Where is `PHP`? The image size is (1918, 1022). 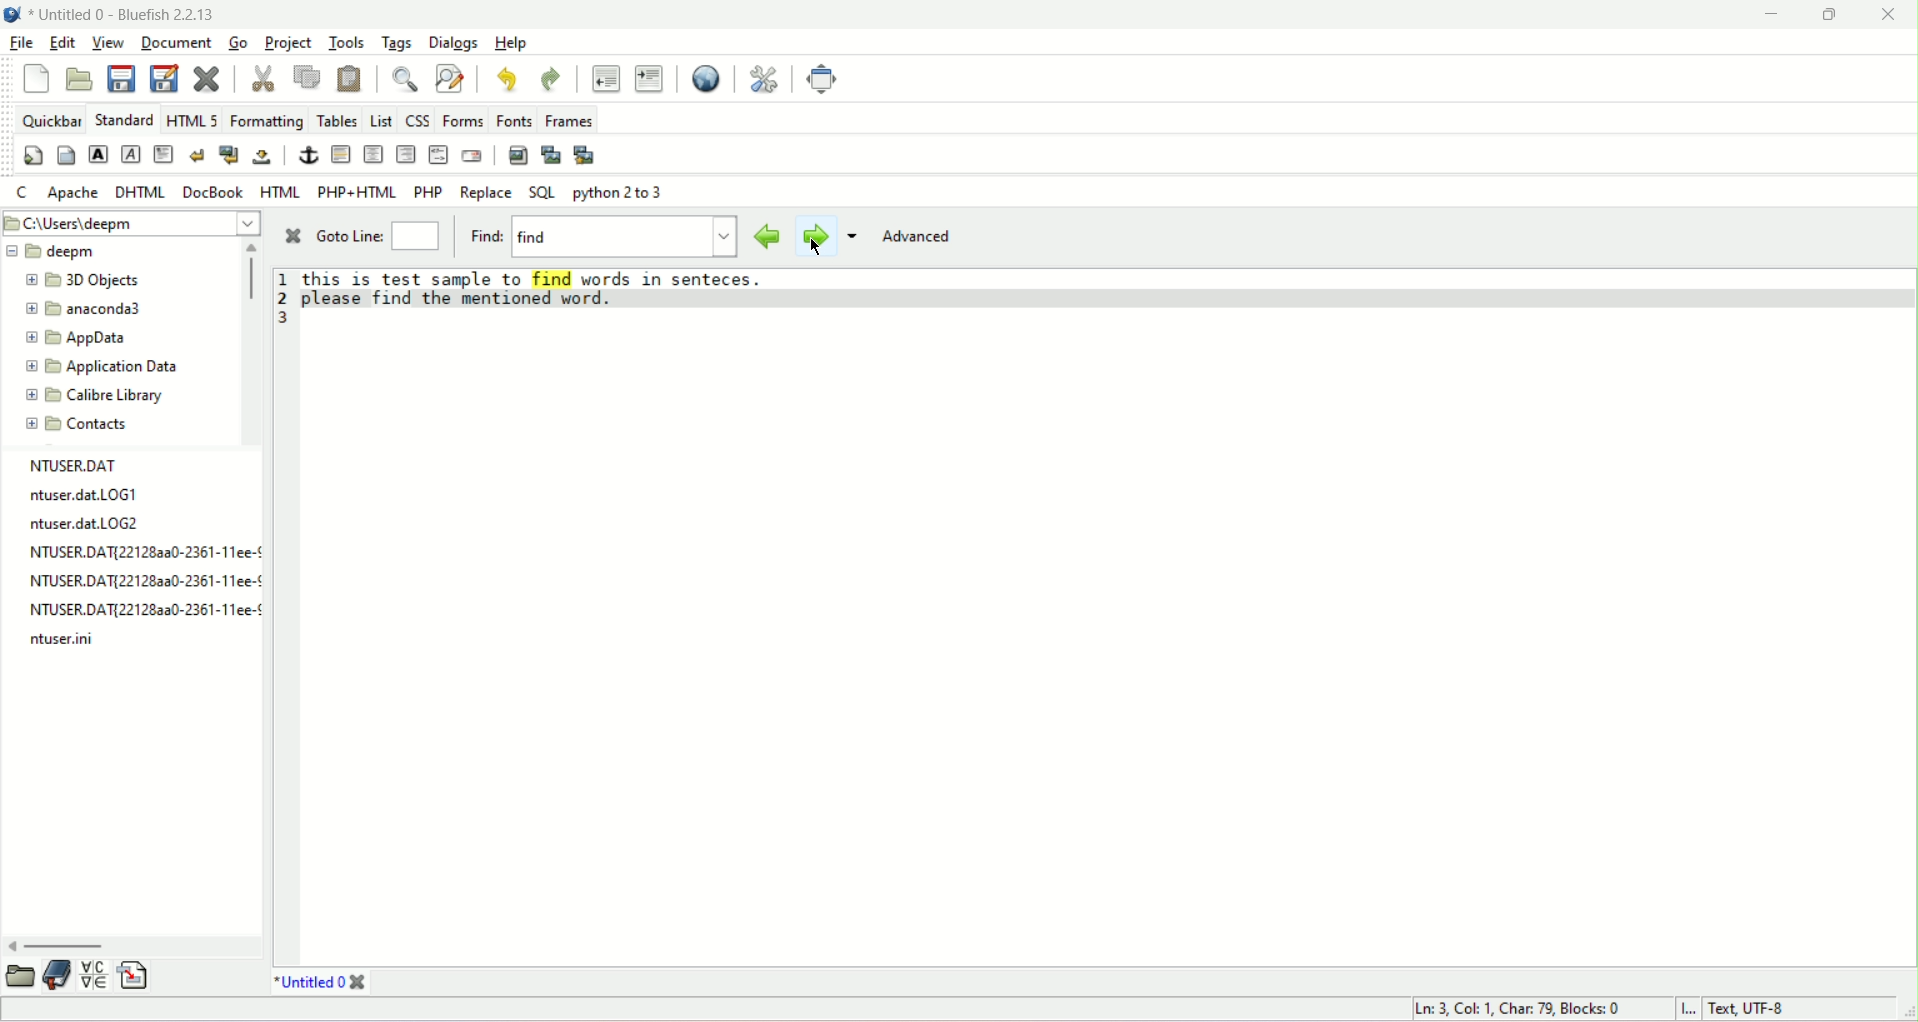
PHP is located at coordinates (427, 190).